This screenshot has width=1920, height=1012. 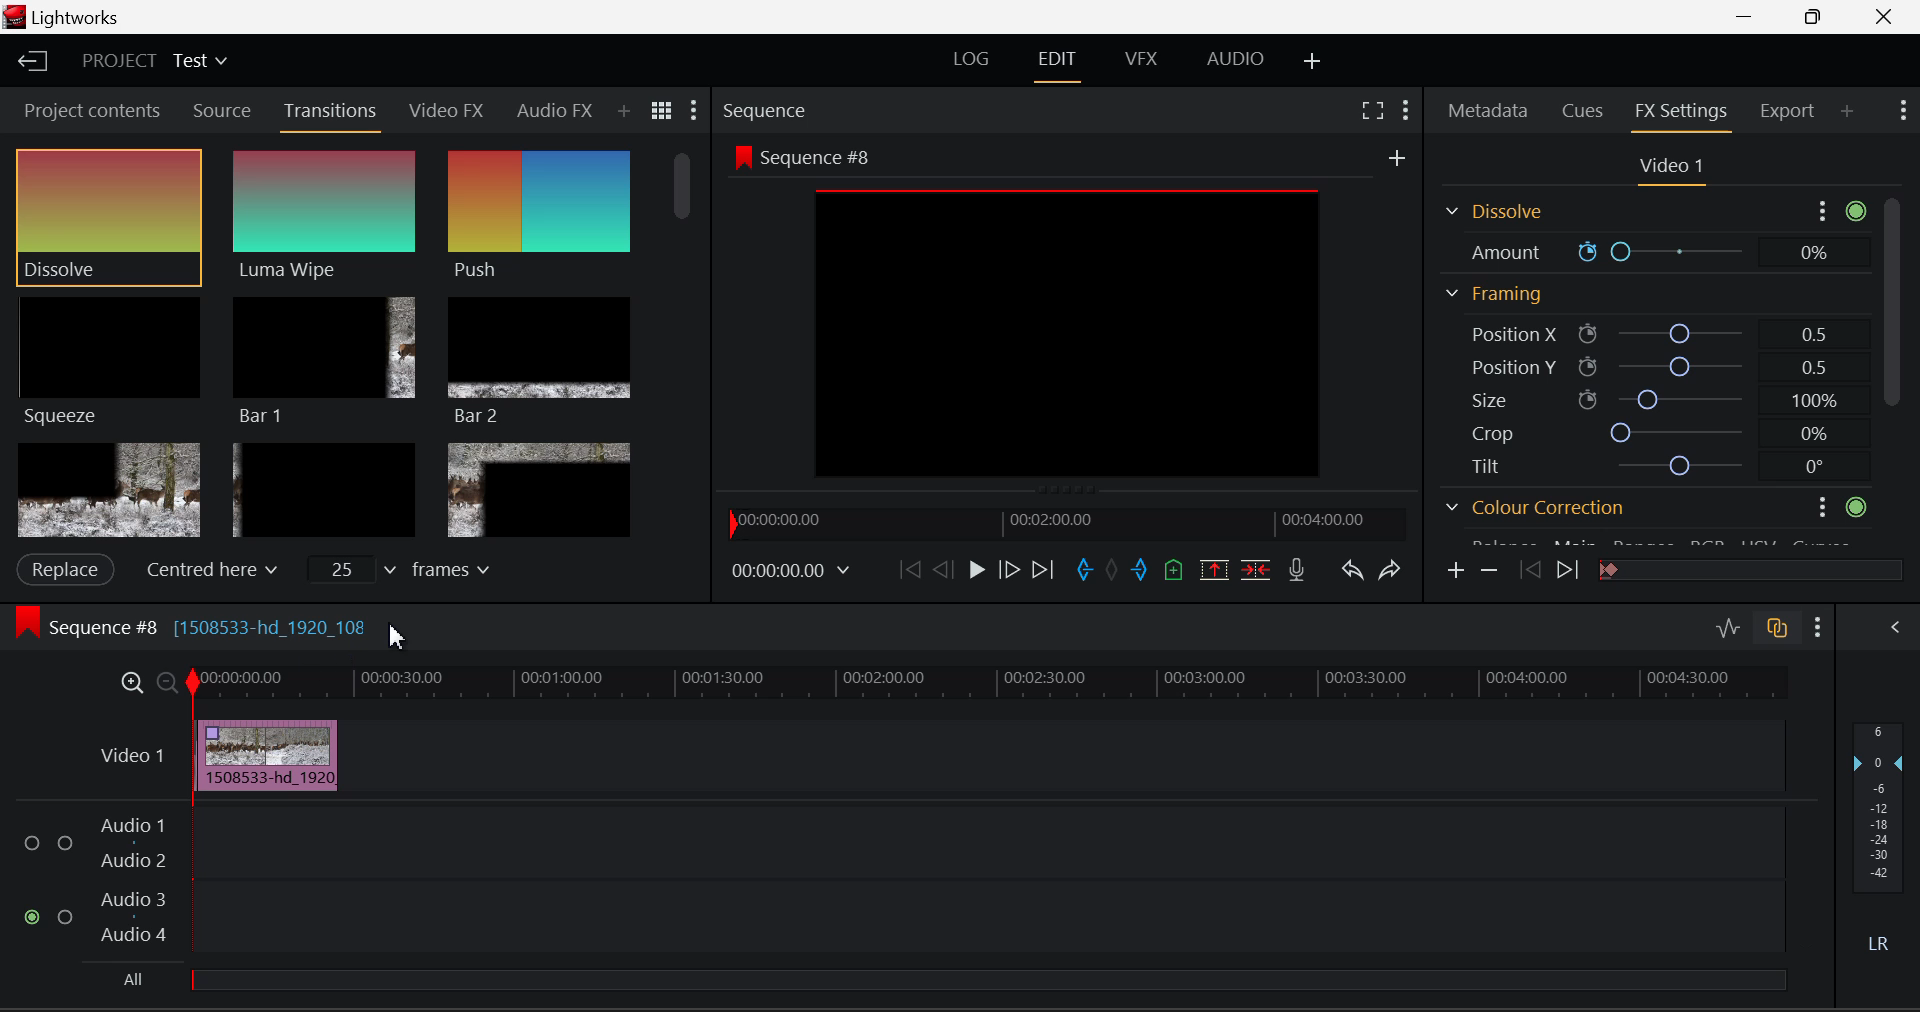 What do you see at coordinates (1529, 571) in the screenshot?
I see `Previous keyframe` at bounding box center [1529, 571].